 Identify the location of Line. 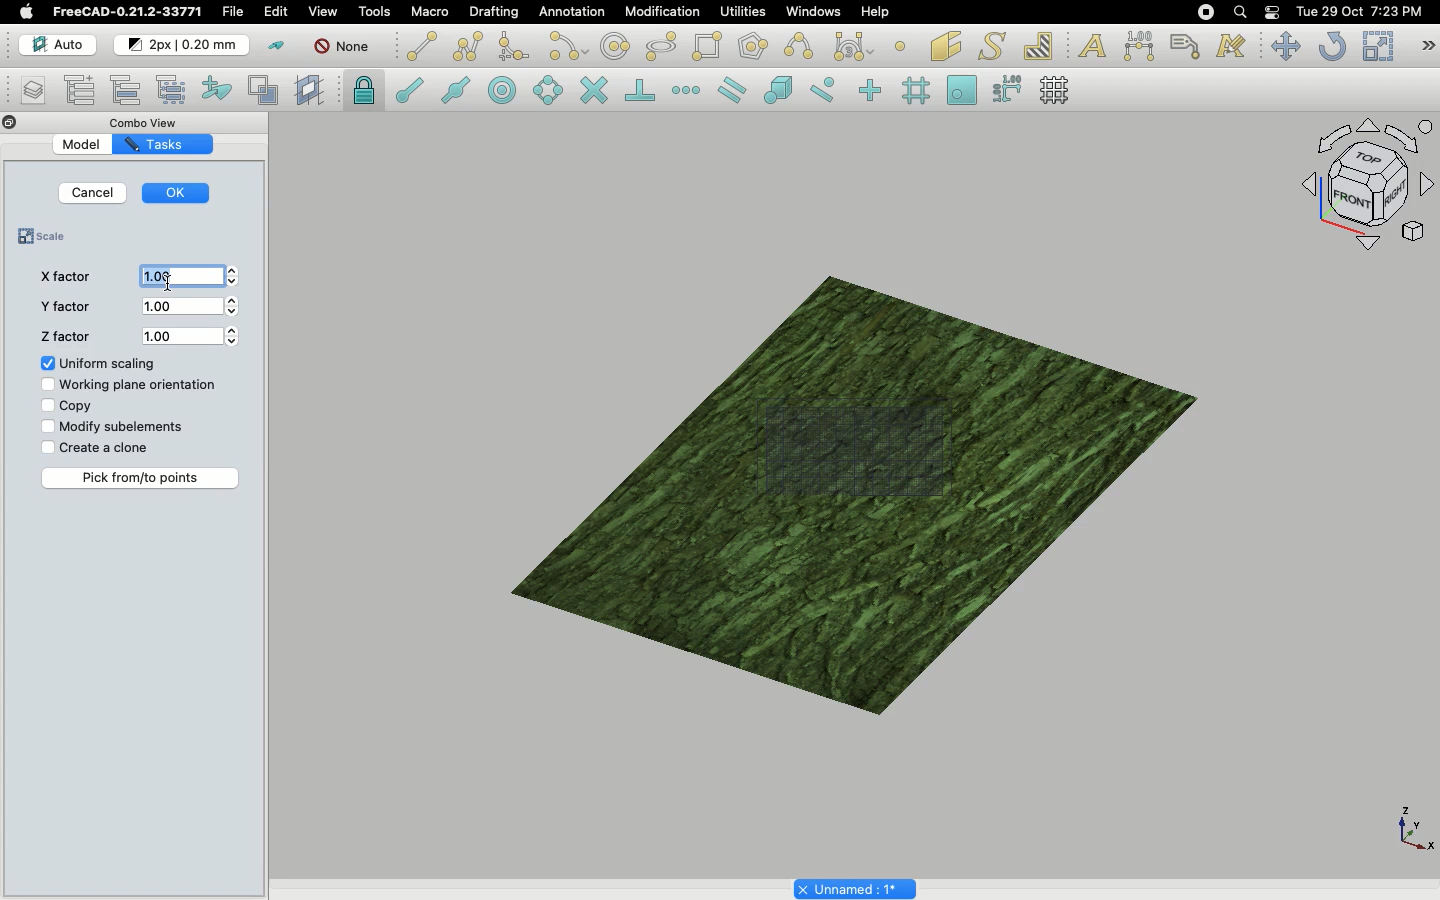
(419, 46).